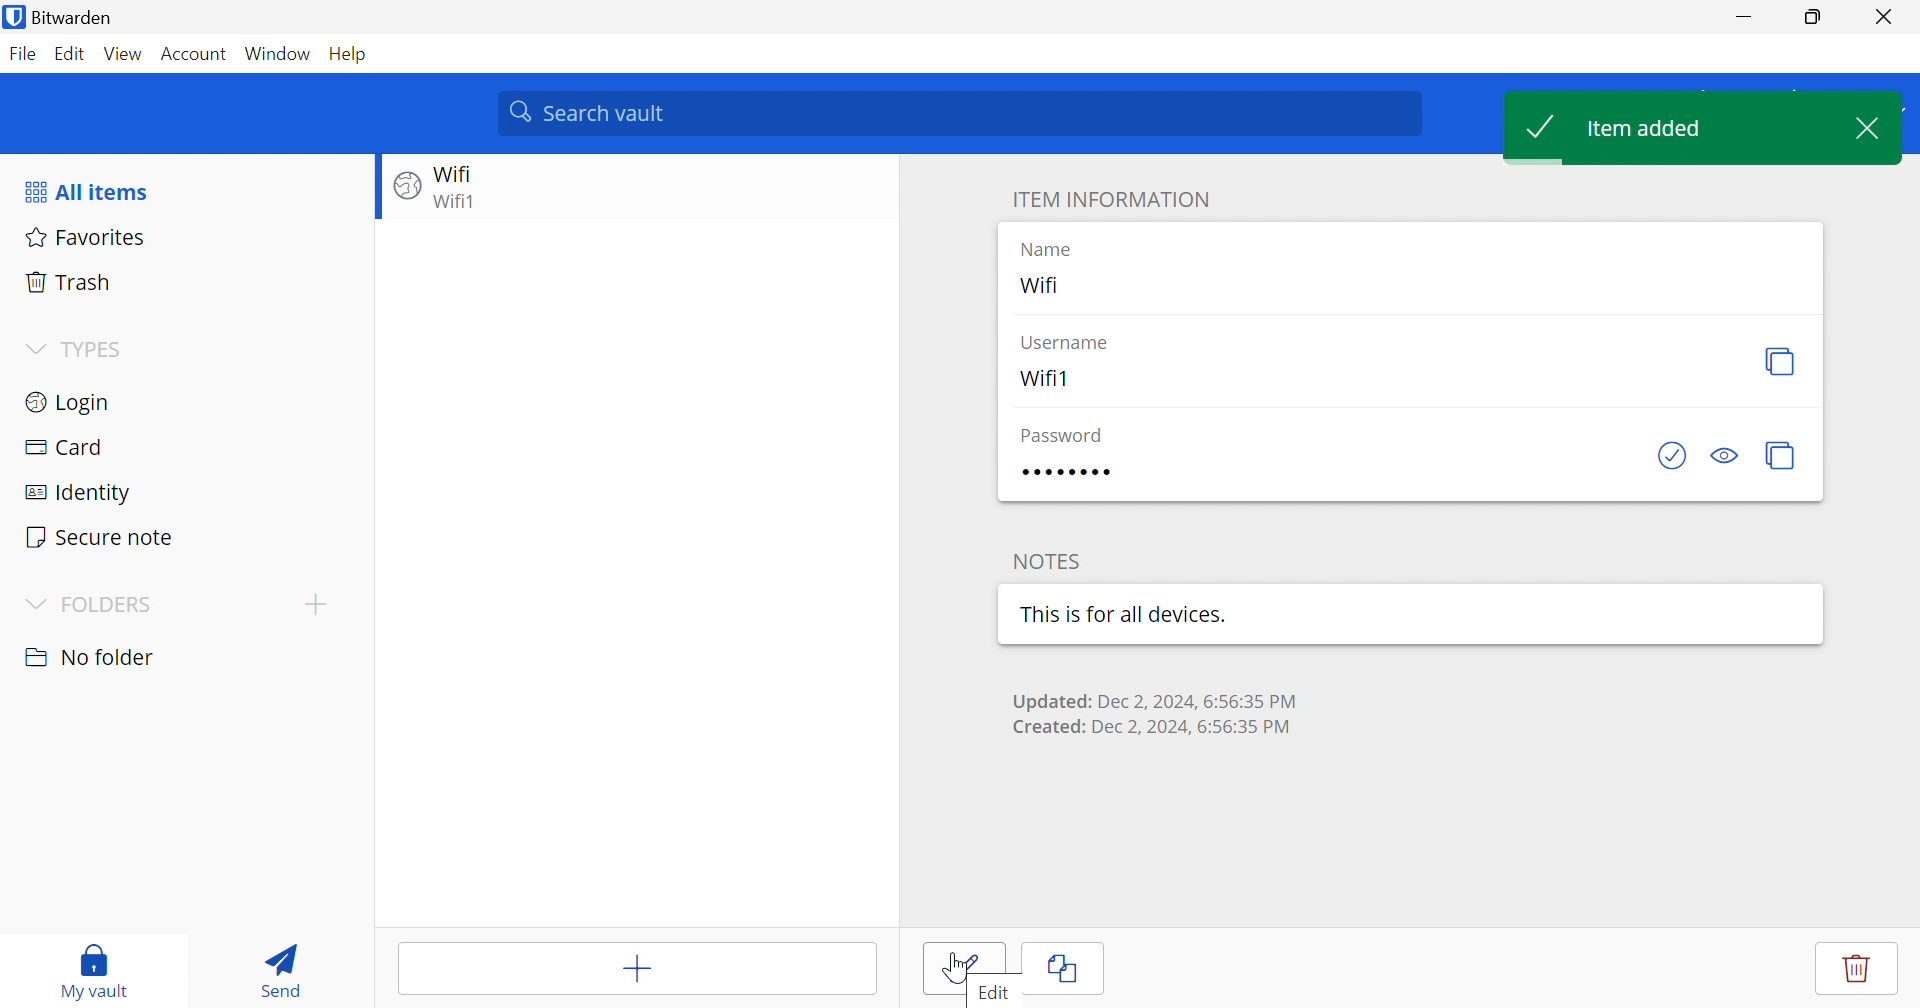  I want to click on Add item, so click(639, 971).